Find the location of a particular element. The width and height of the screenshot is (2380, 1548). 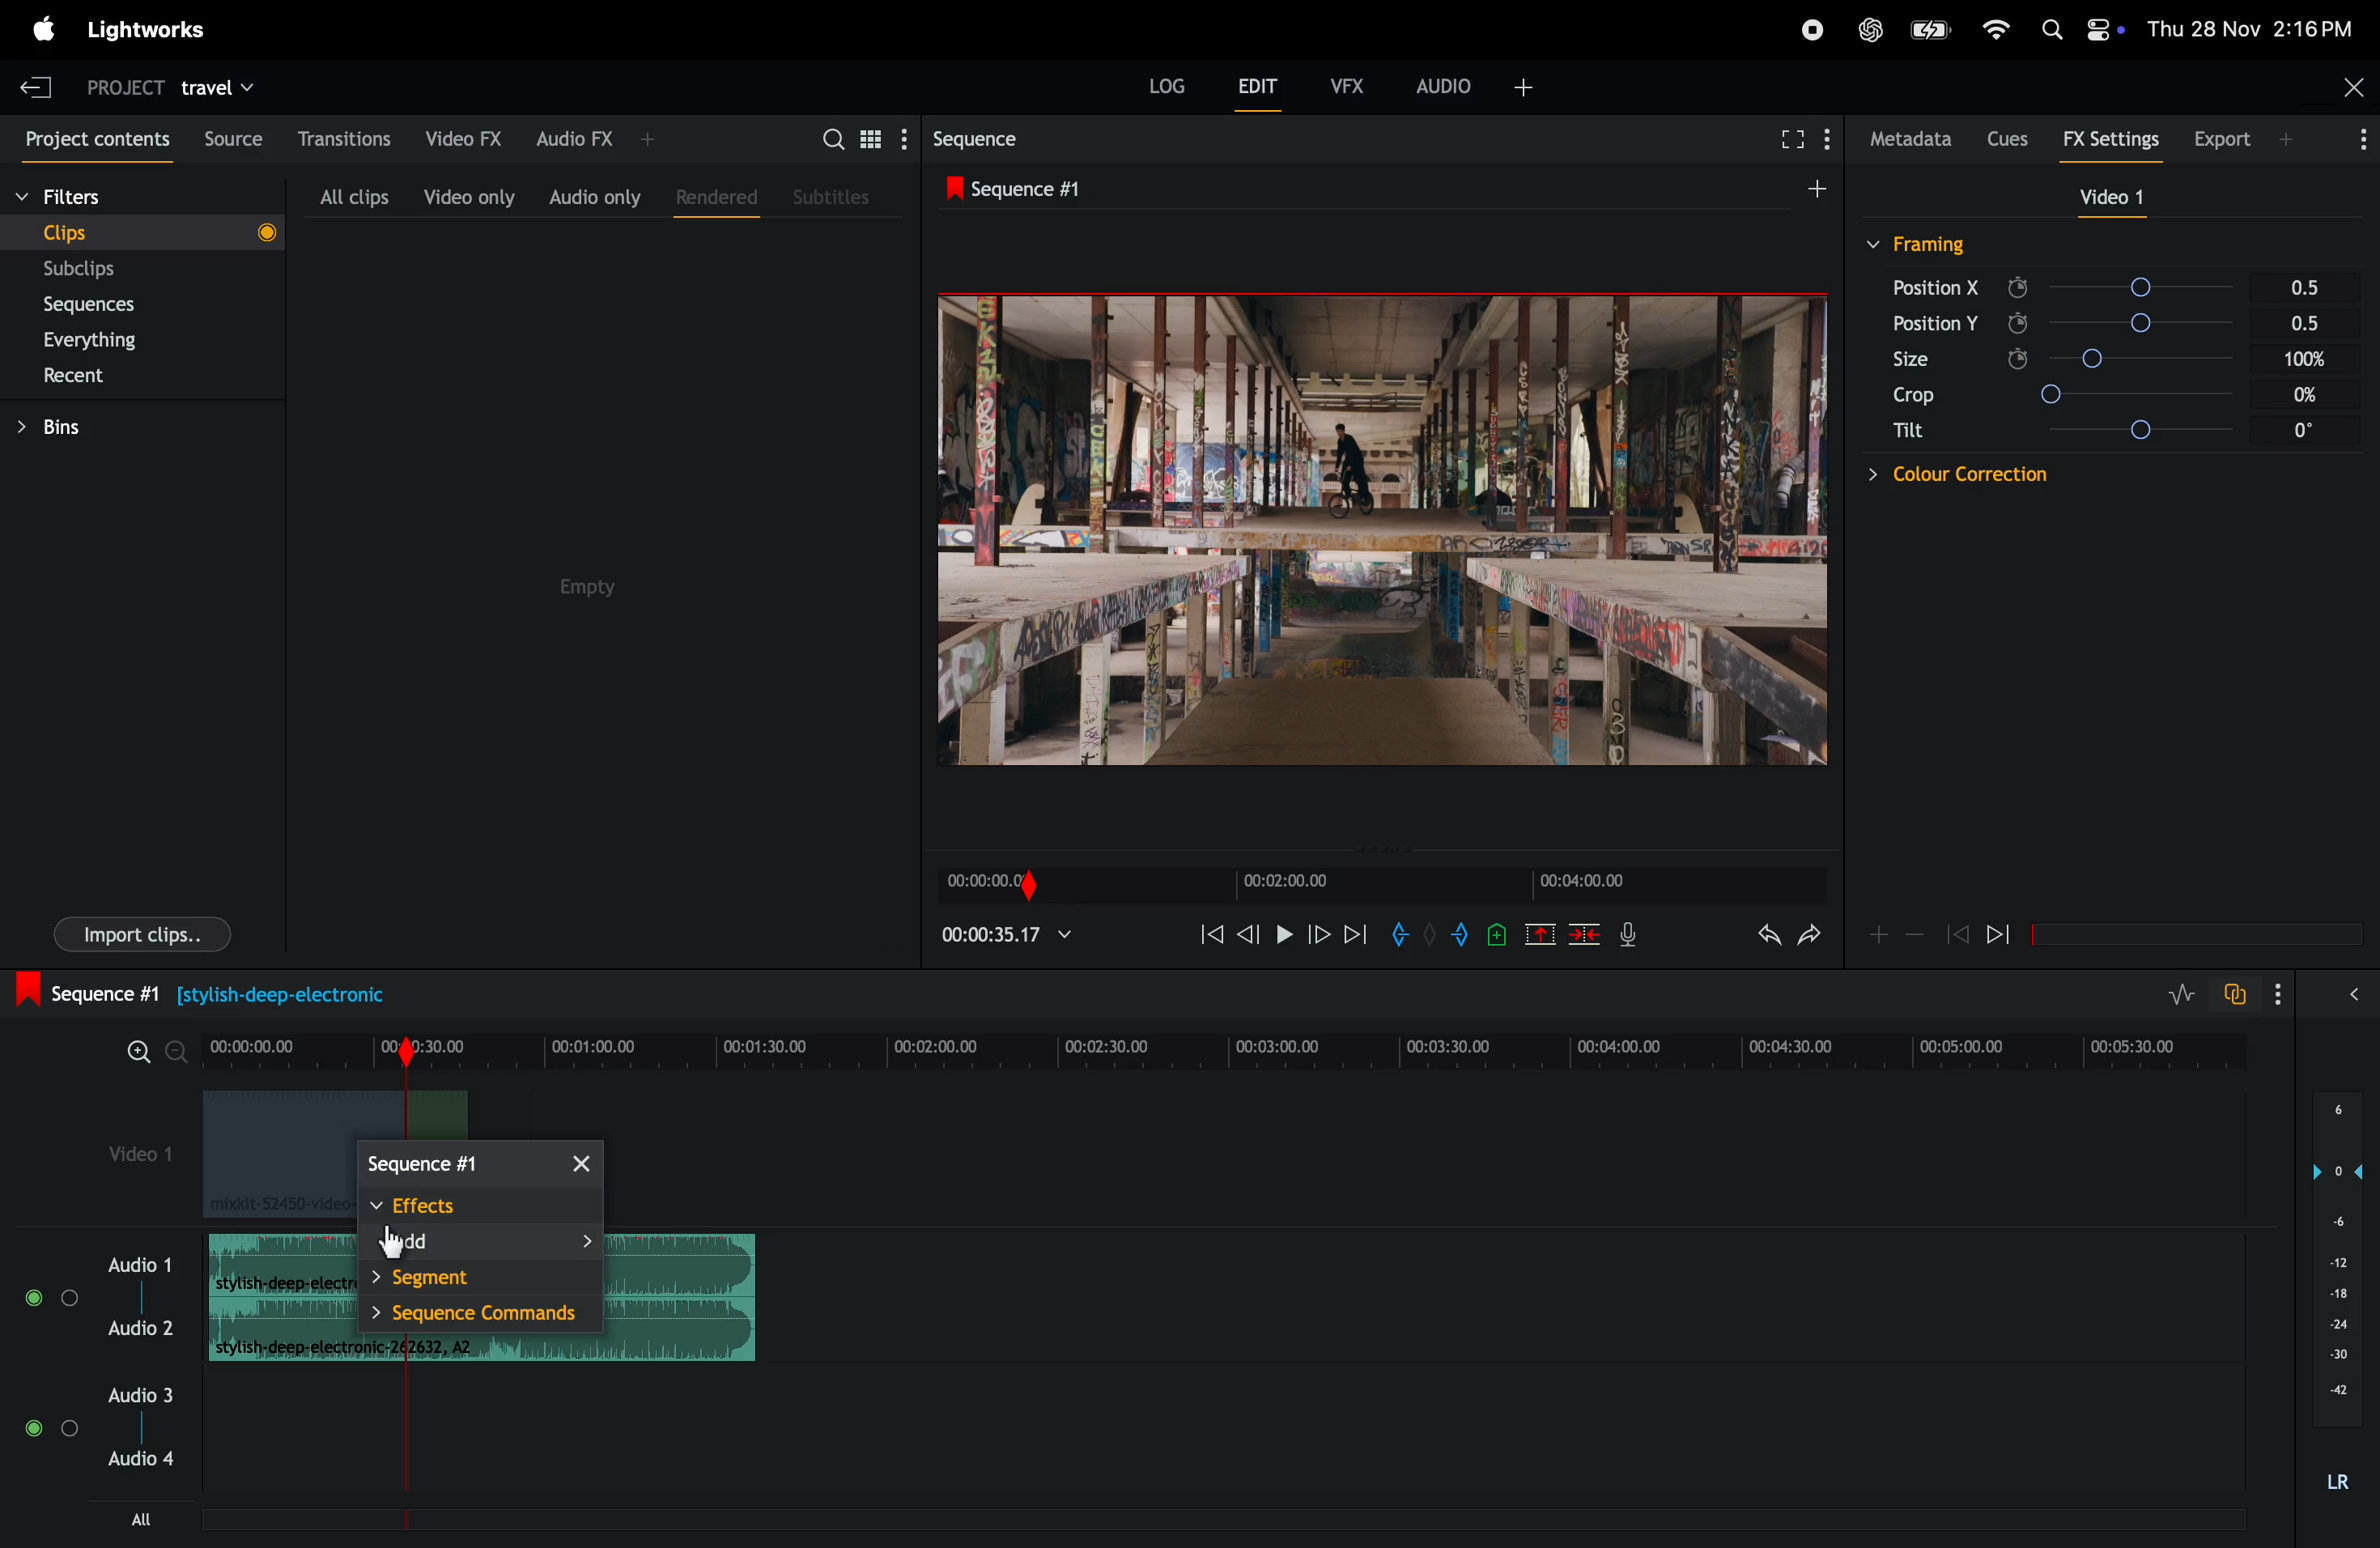

fx settings is located at coordinates (2116, 139).